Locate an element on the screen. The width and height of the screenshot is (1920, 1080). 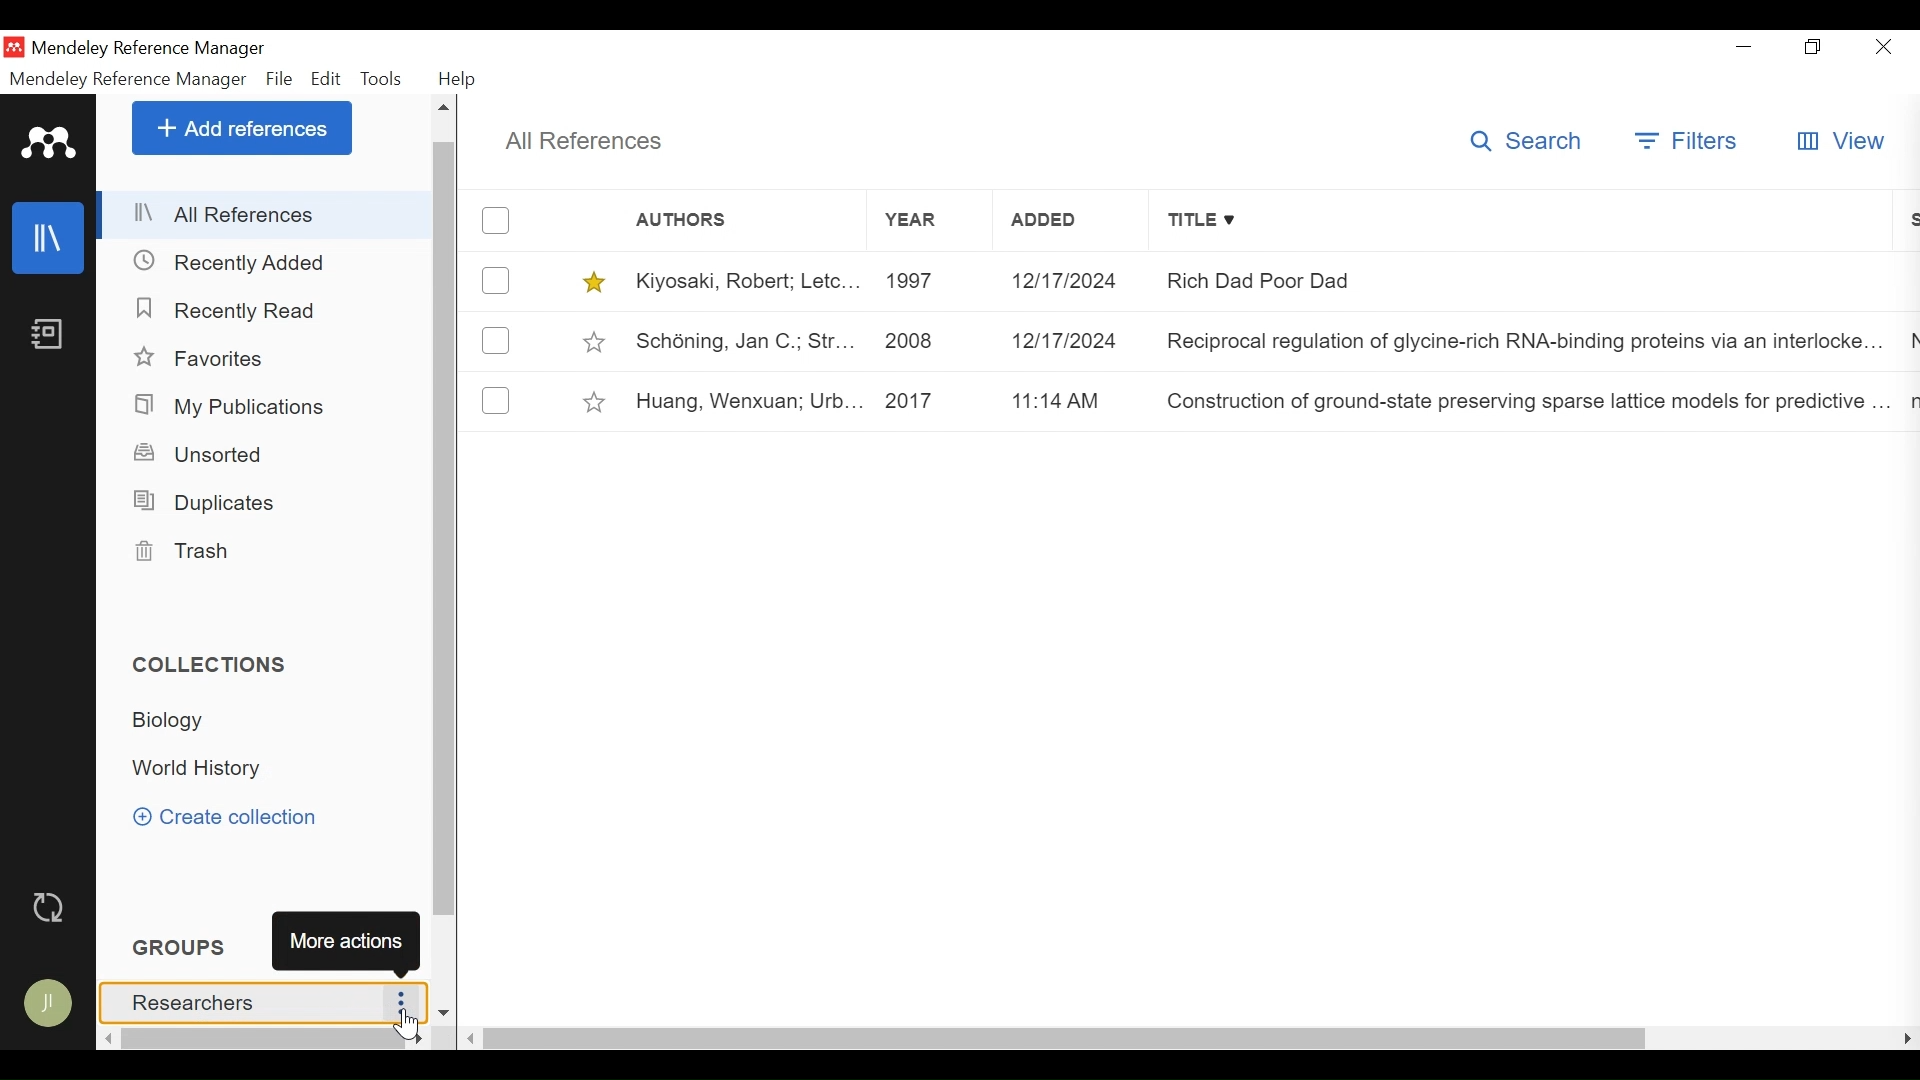
Mendeley Logo is located at coordinates (49, 143).